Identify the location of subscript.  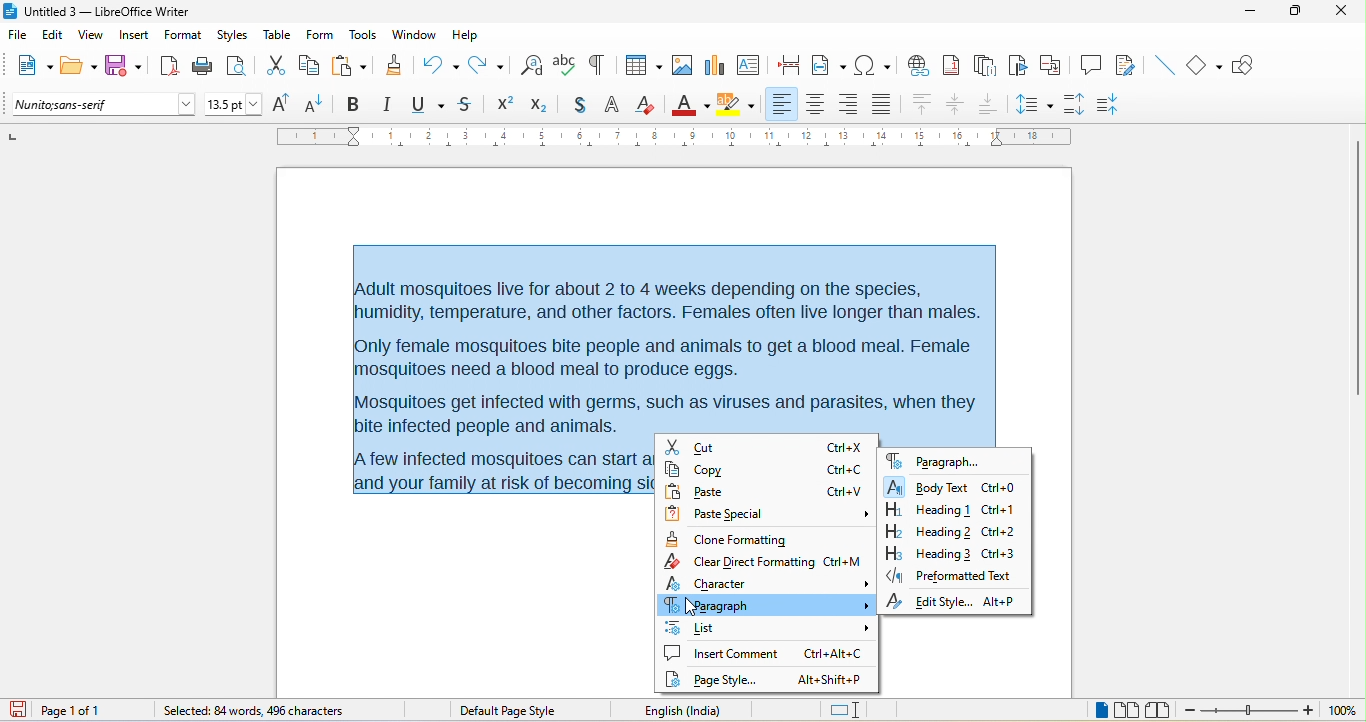
(544, 103).